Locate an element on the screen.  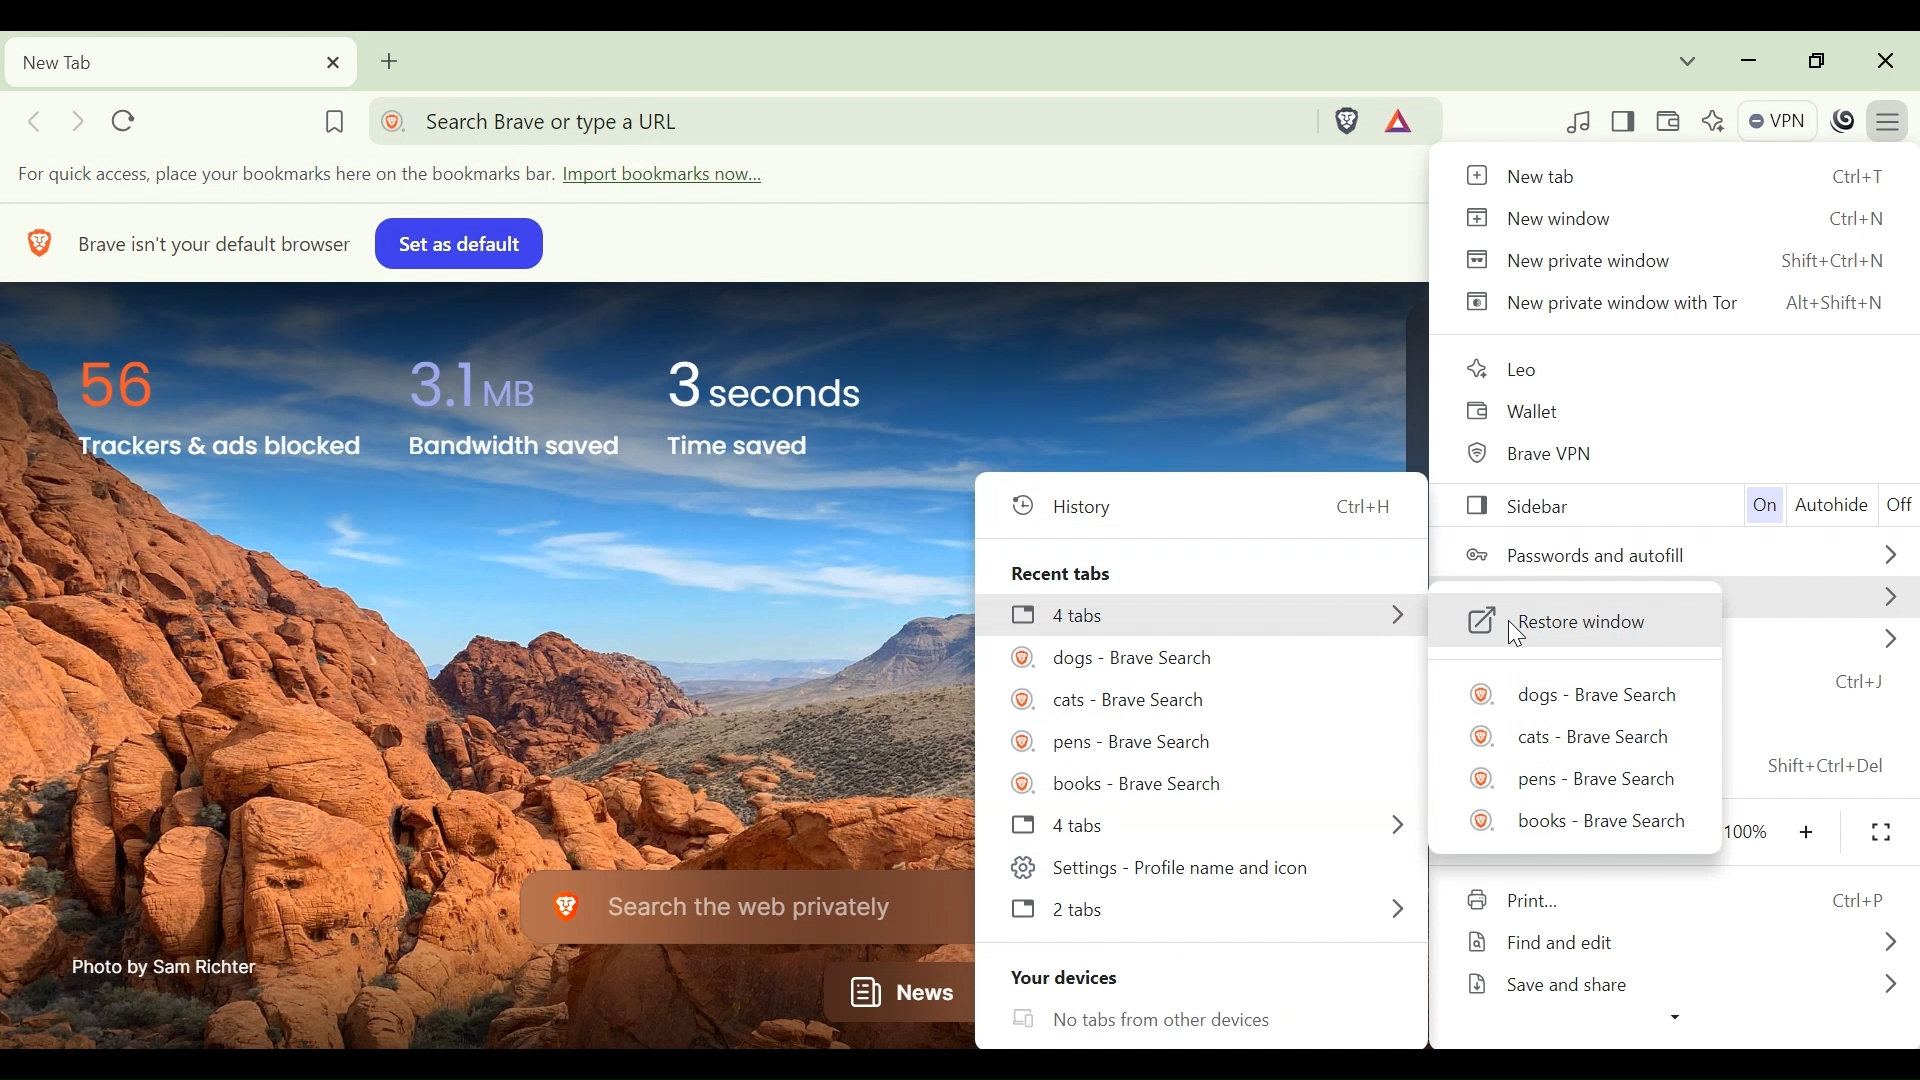
Wallet is located at coordinates (1670, 120).